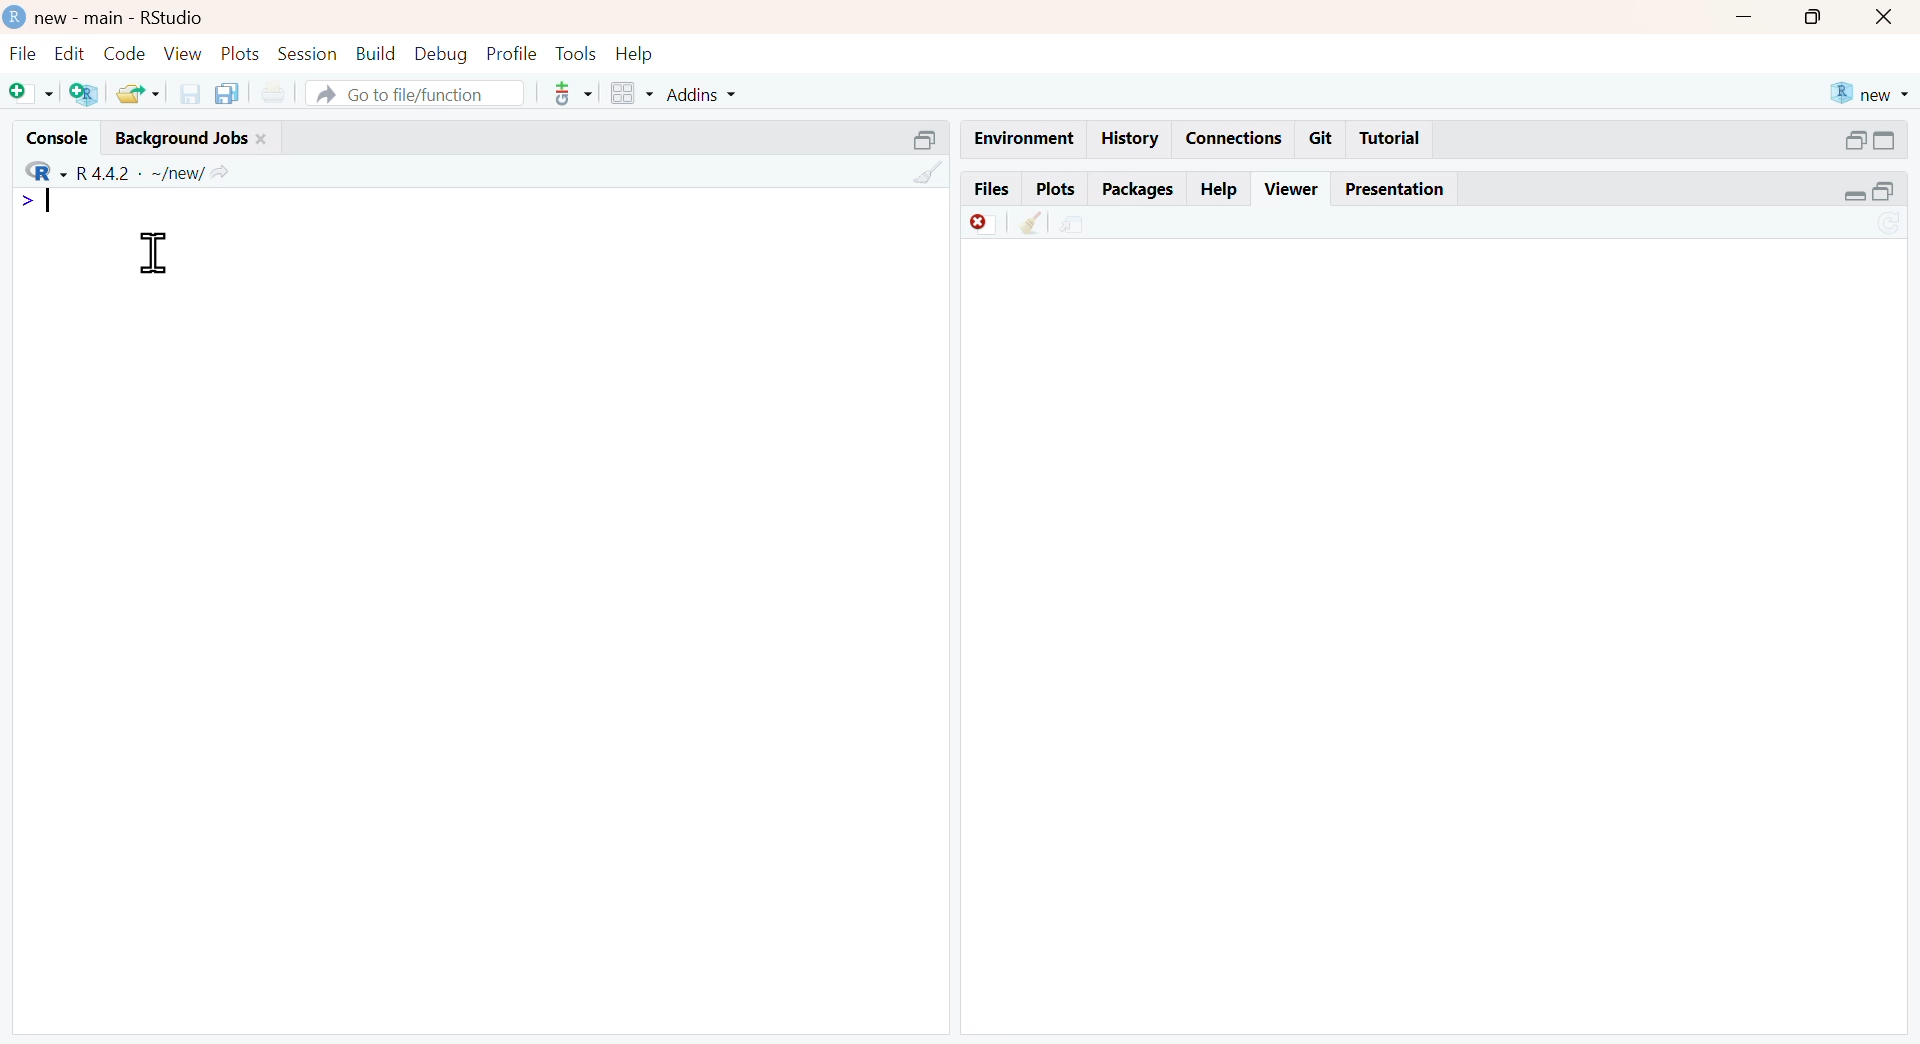  What do you see at coordinates (119, 19) in the screenshot?
I see `new - main - RStudio` at bounding box center [119, 19].